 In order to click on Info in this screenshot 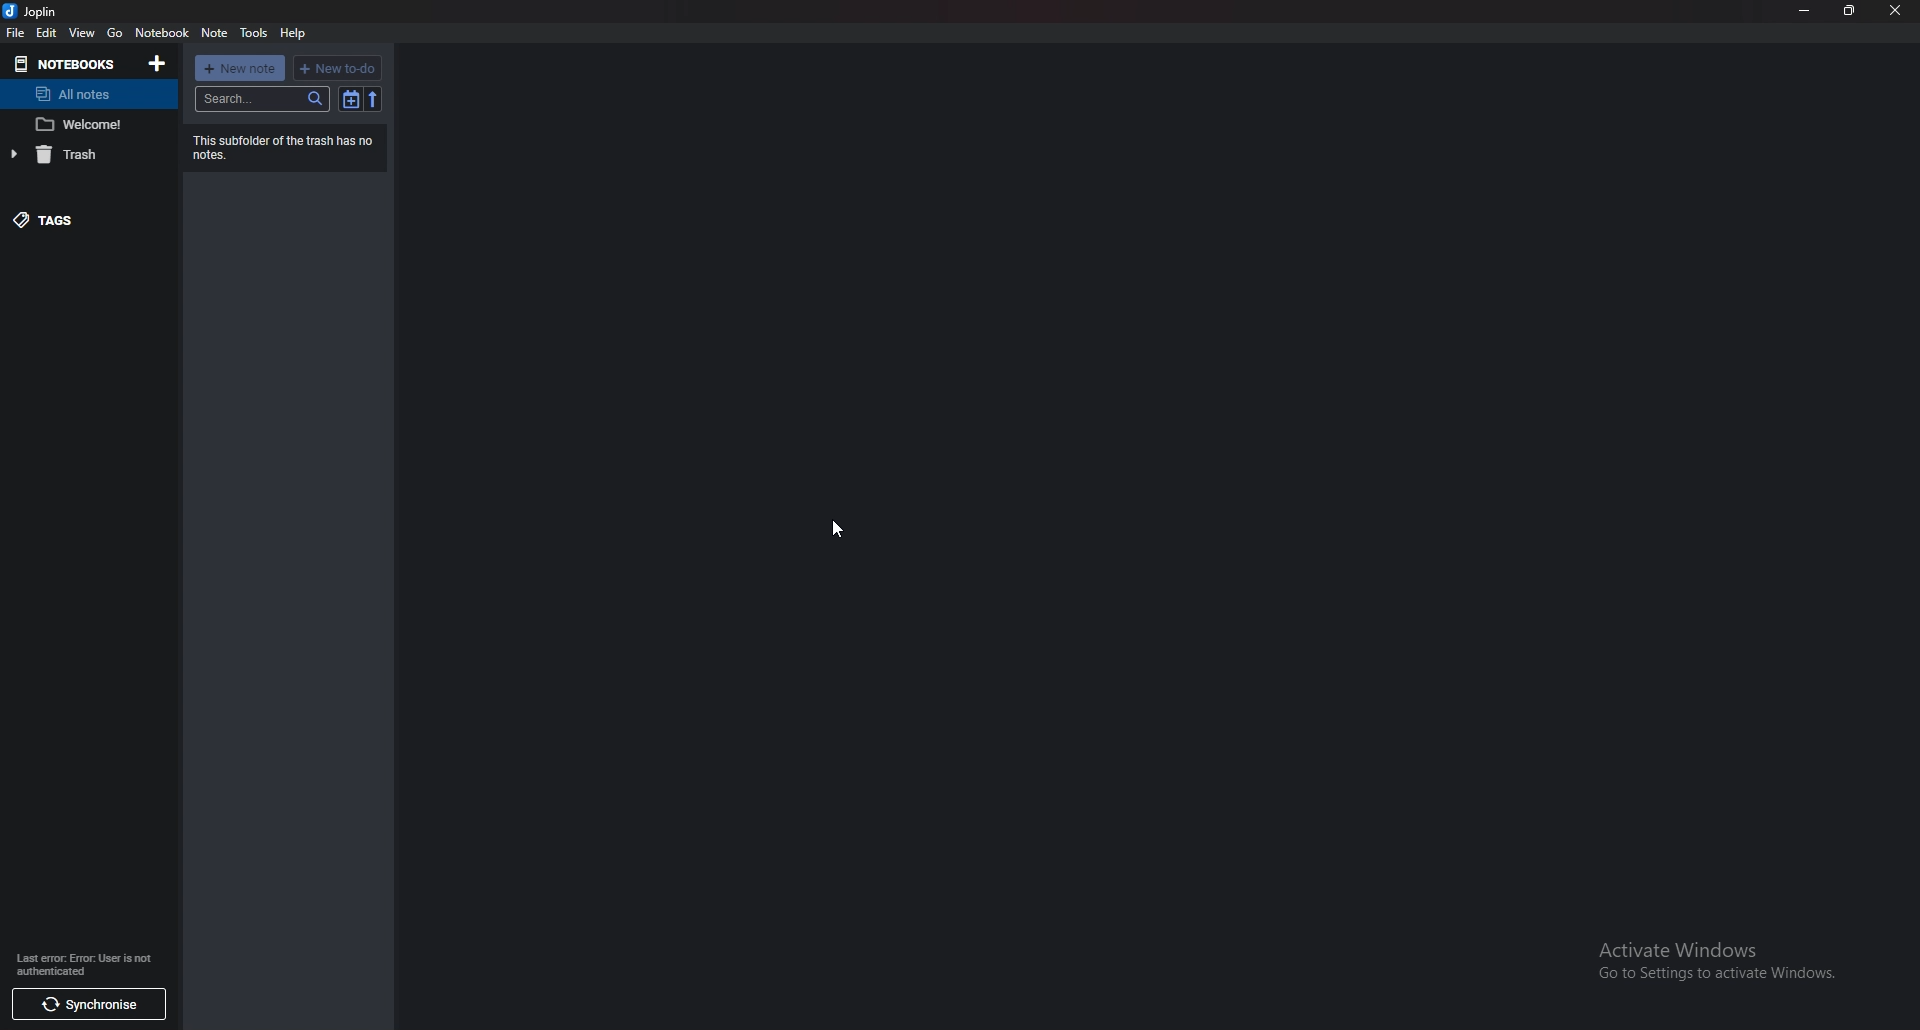, I will do `click(91, 963)`.